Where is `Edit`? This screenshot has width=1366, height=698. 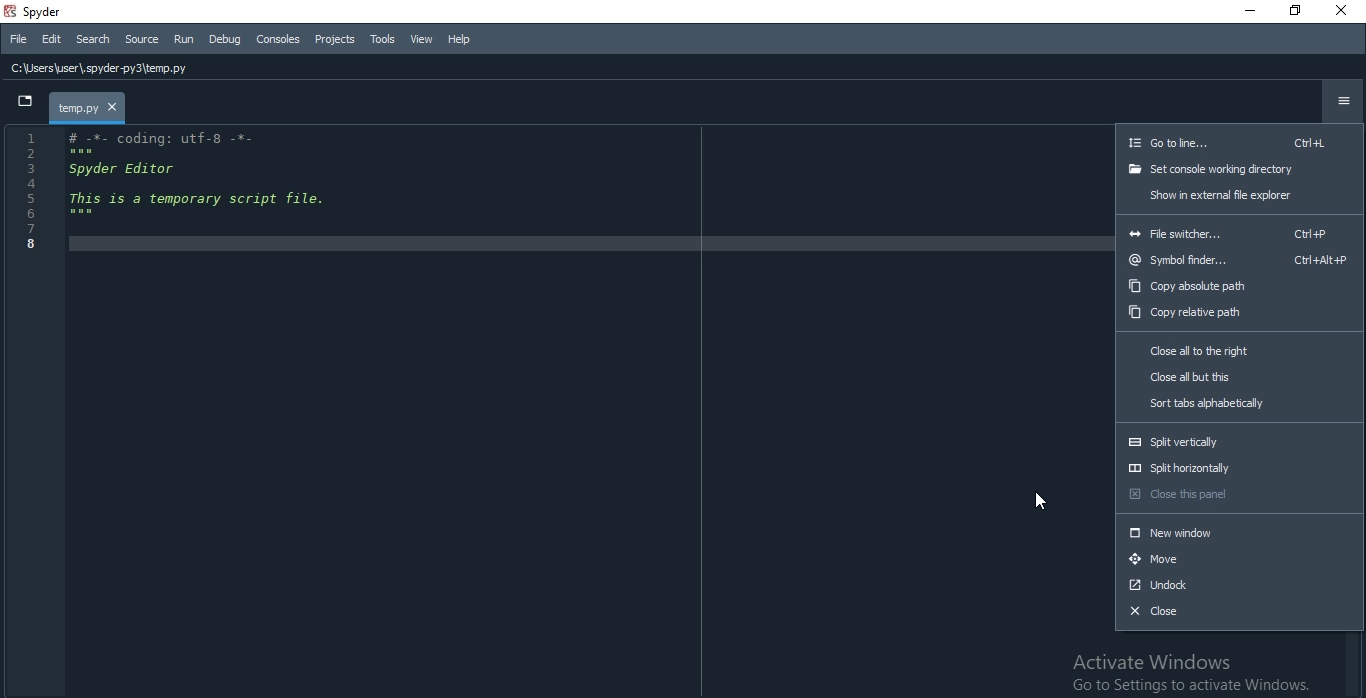 Edit is located at coordinates (51, 40).